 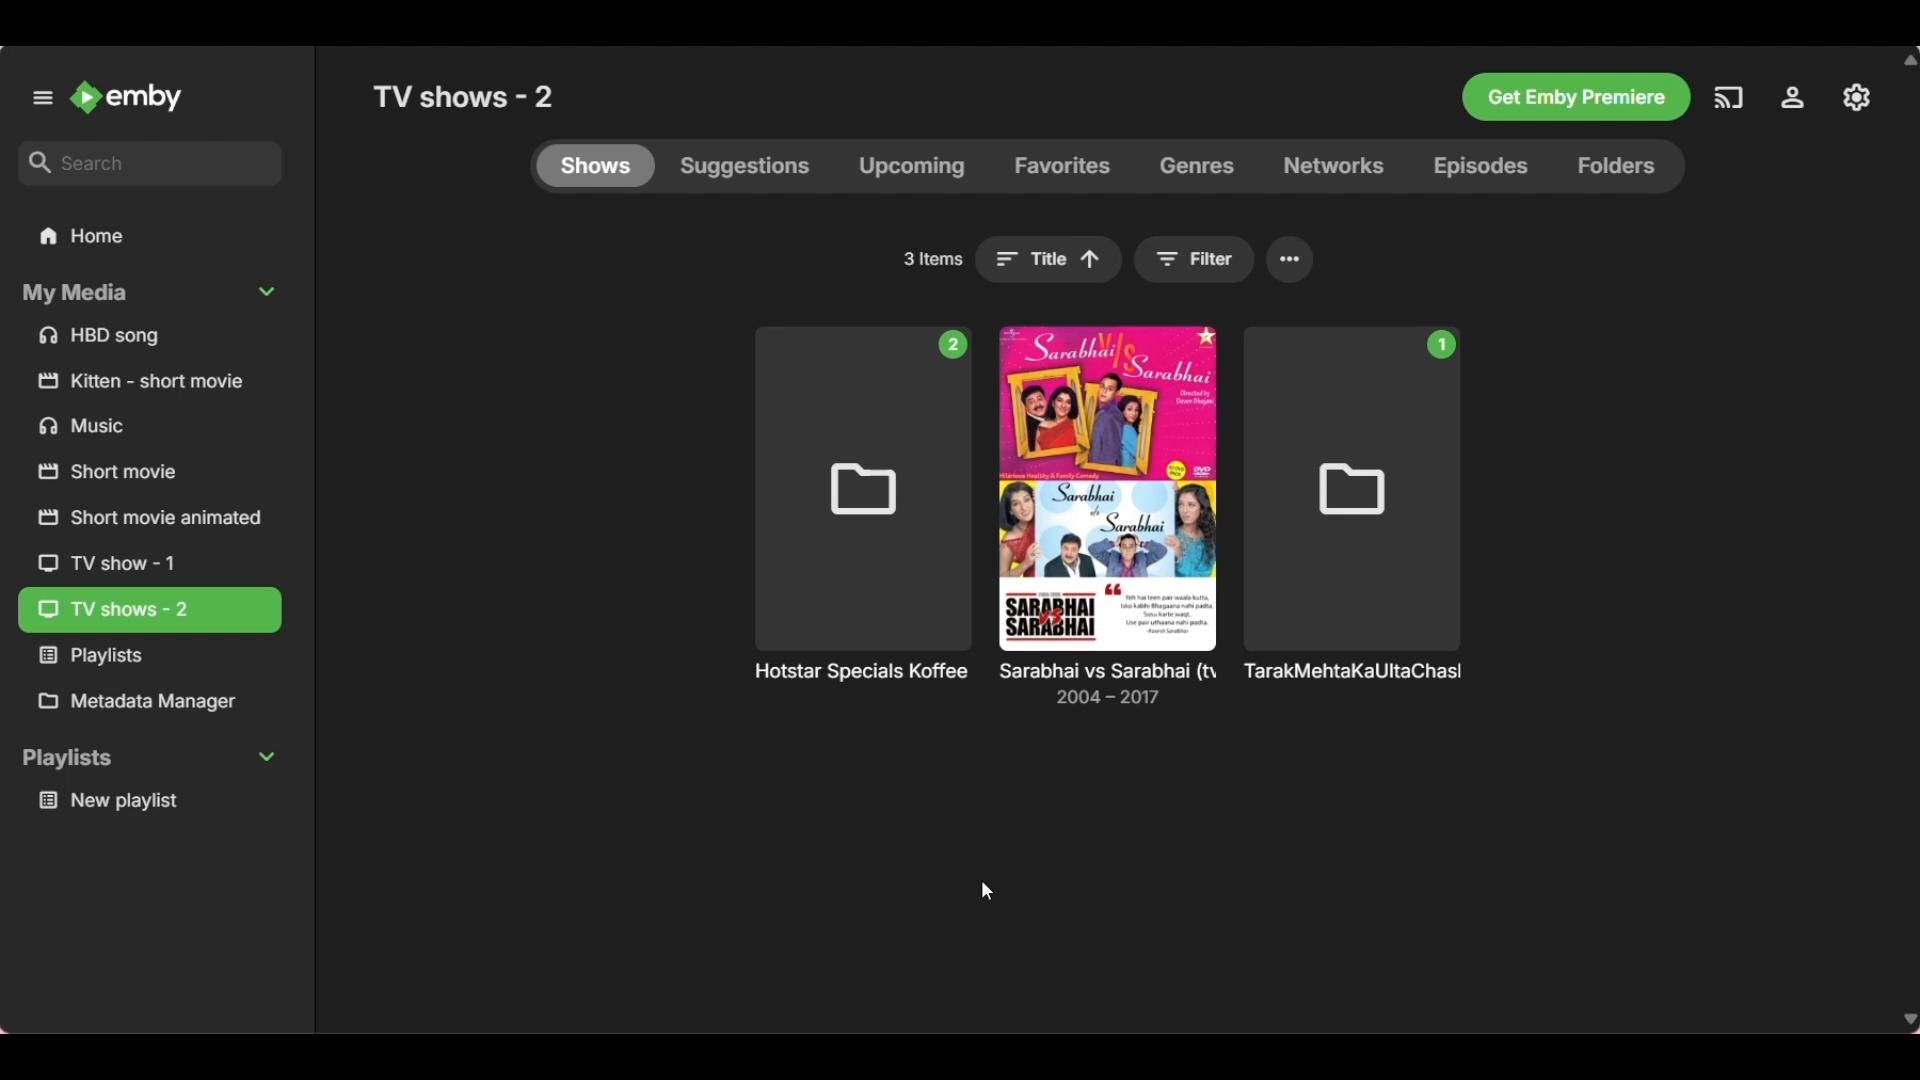 What do you see at coordinates (1300, 260) in the screenshot?
I see `More settings` at bounding box center [1300, 260].